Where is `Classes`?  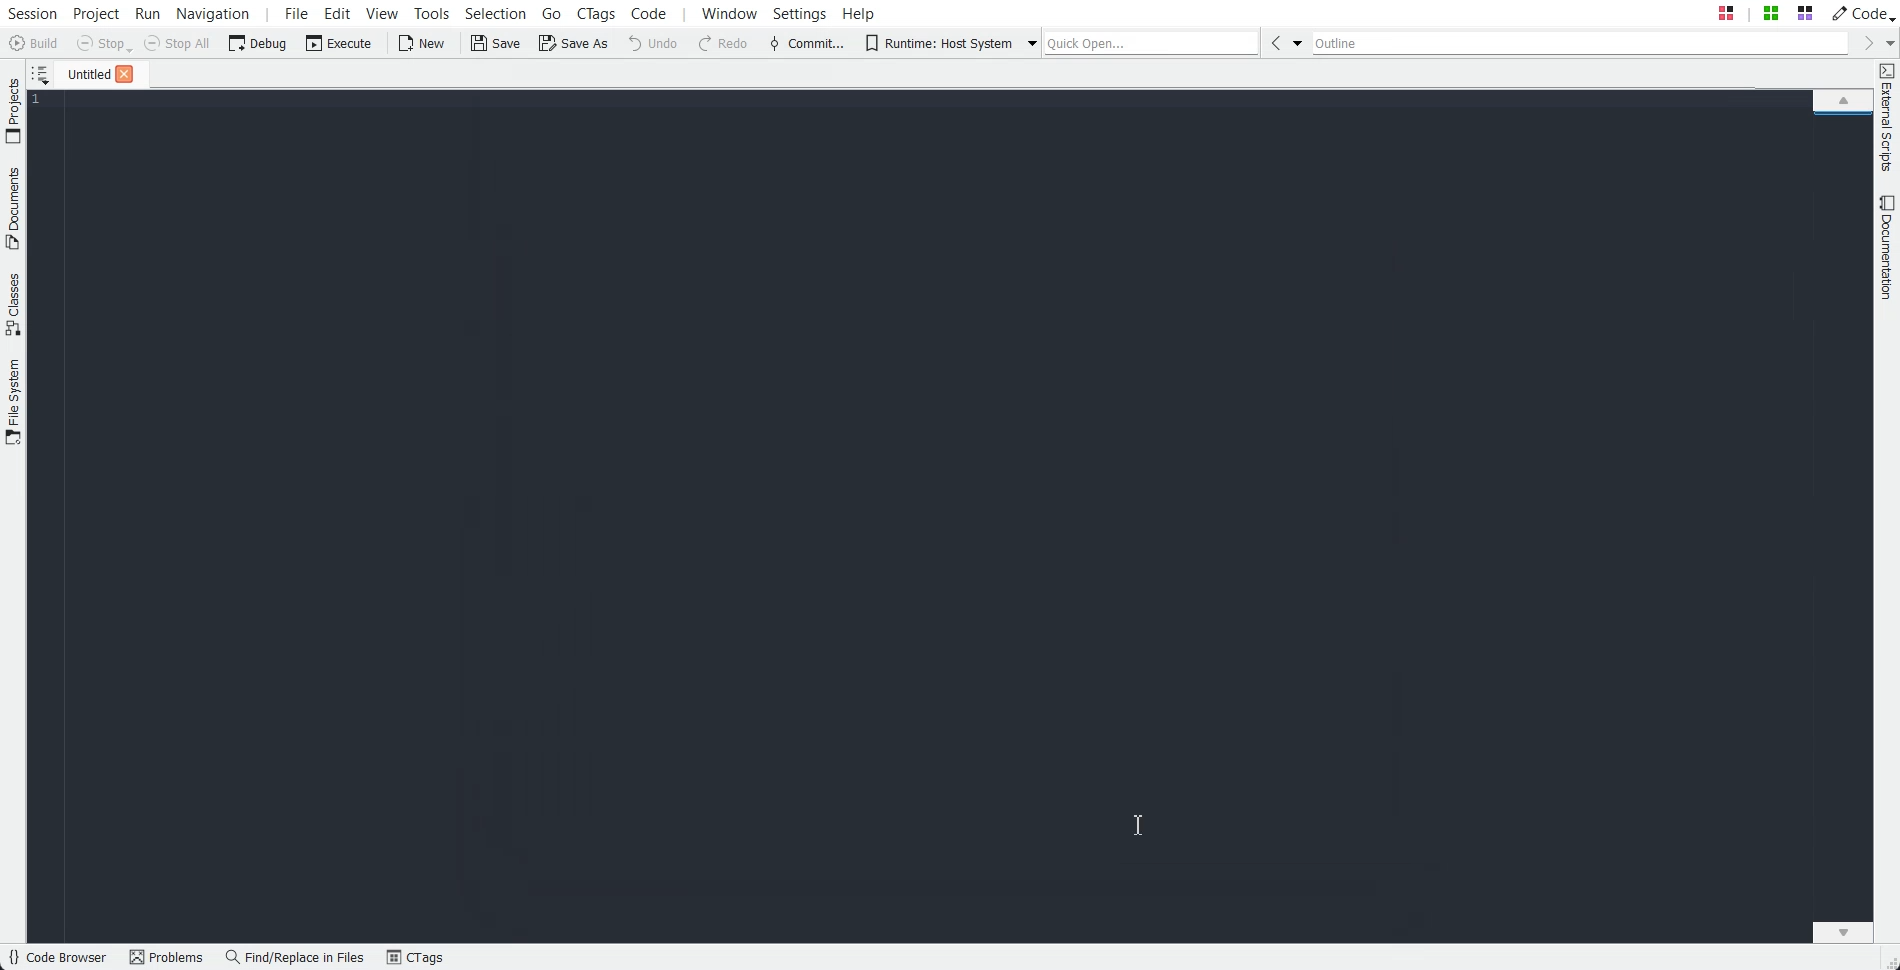
Classes is located at coordinates (14, 304).